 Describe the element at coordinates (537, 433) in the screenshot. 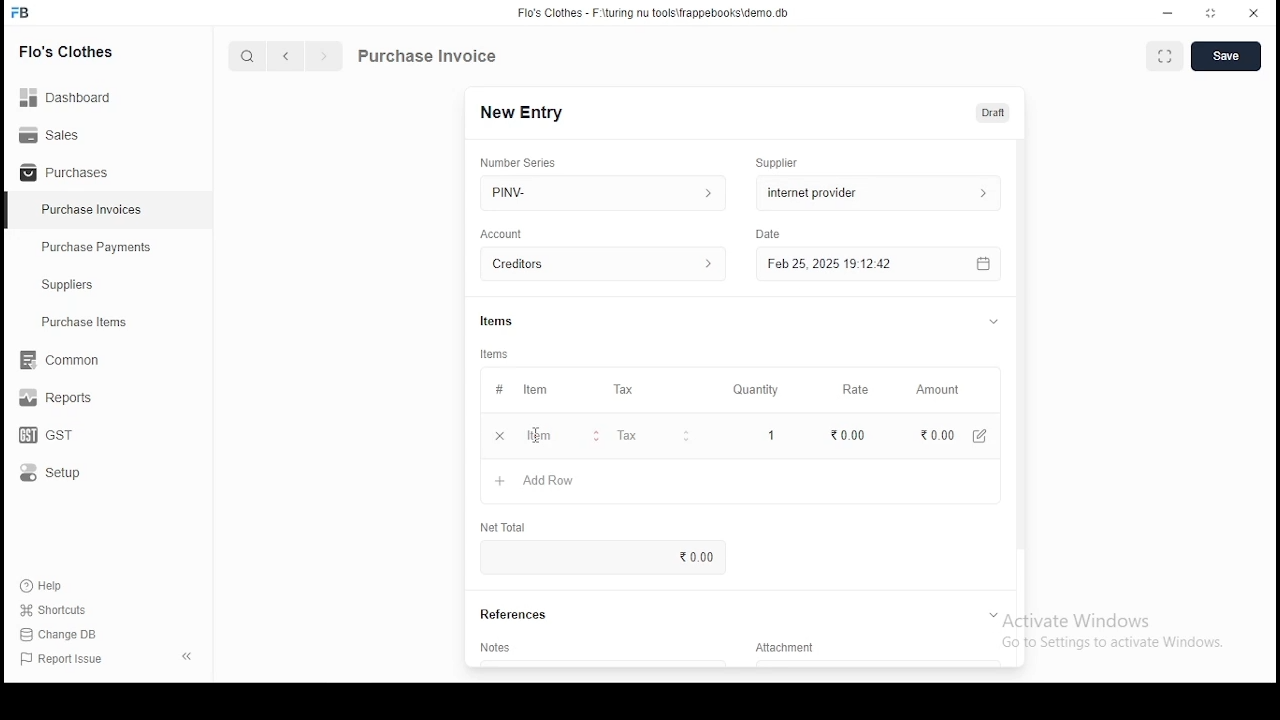

I see `cursor` at that location.